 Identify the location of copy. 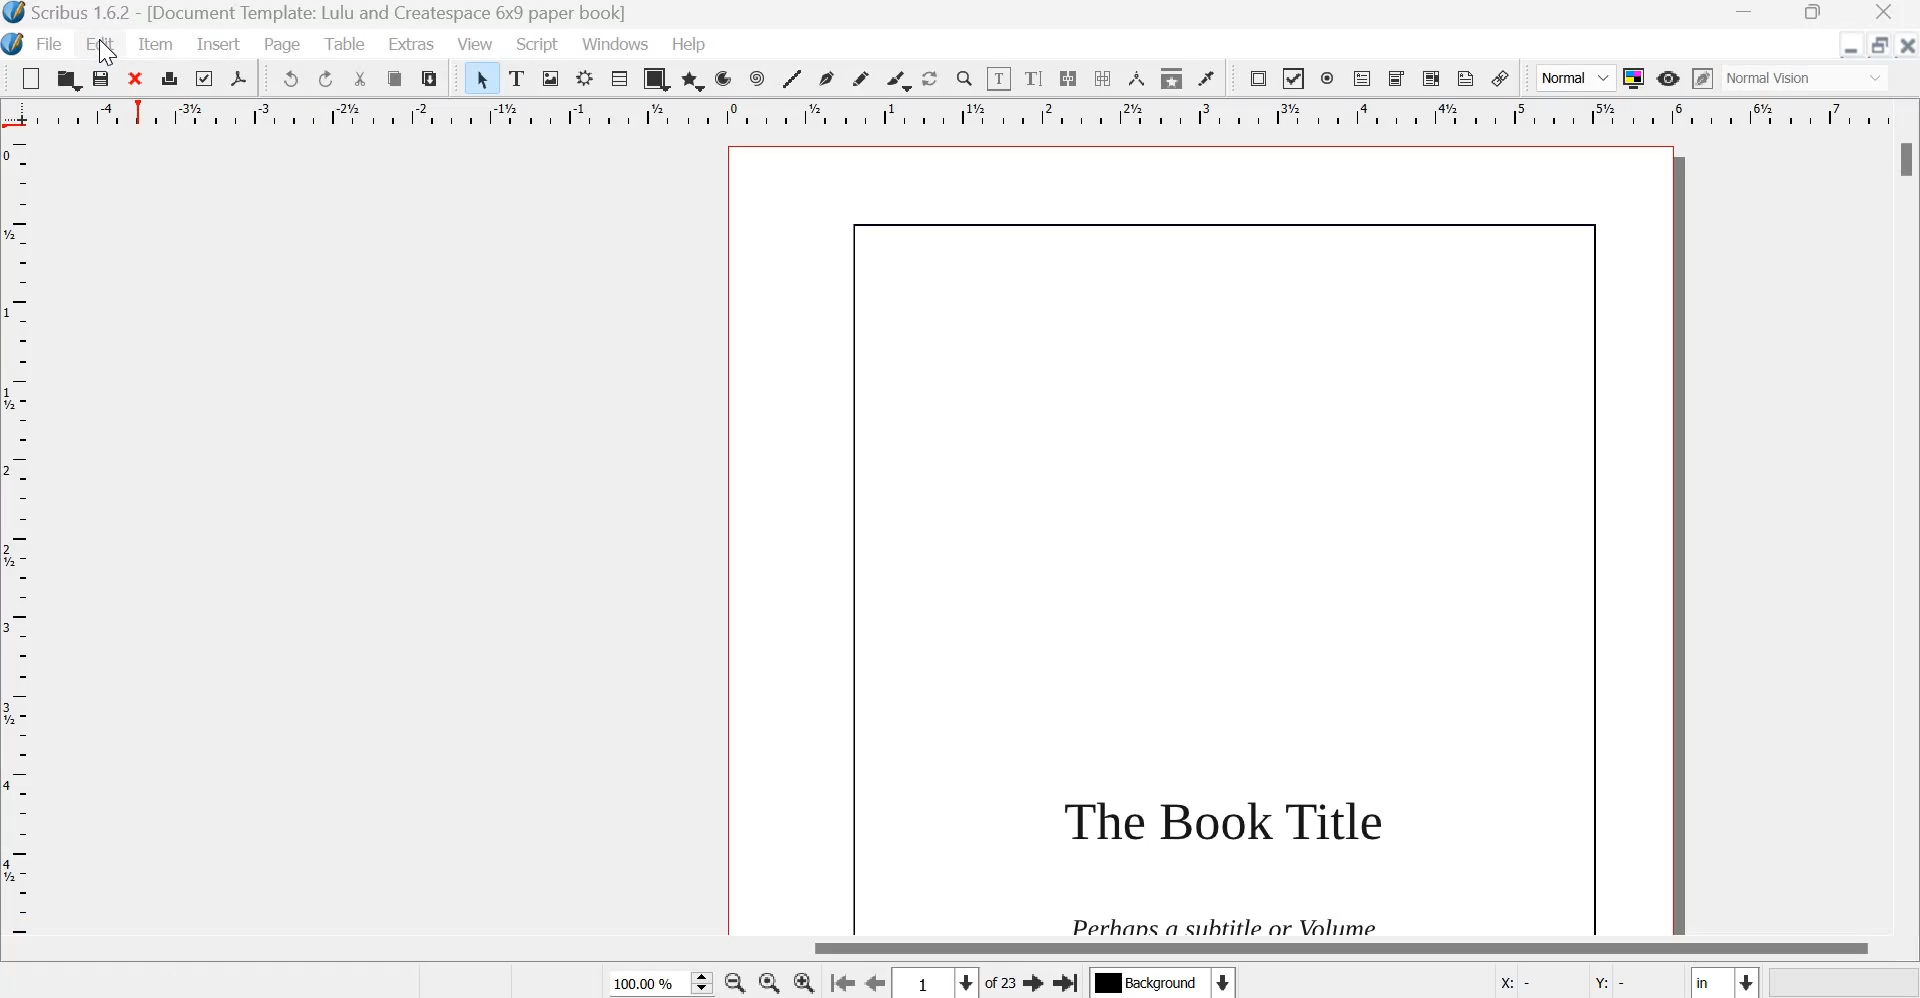
(396, 79).